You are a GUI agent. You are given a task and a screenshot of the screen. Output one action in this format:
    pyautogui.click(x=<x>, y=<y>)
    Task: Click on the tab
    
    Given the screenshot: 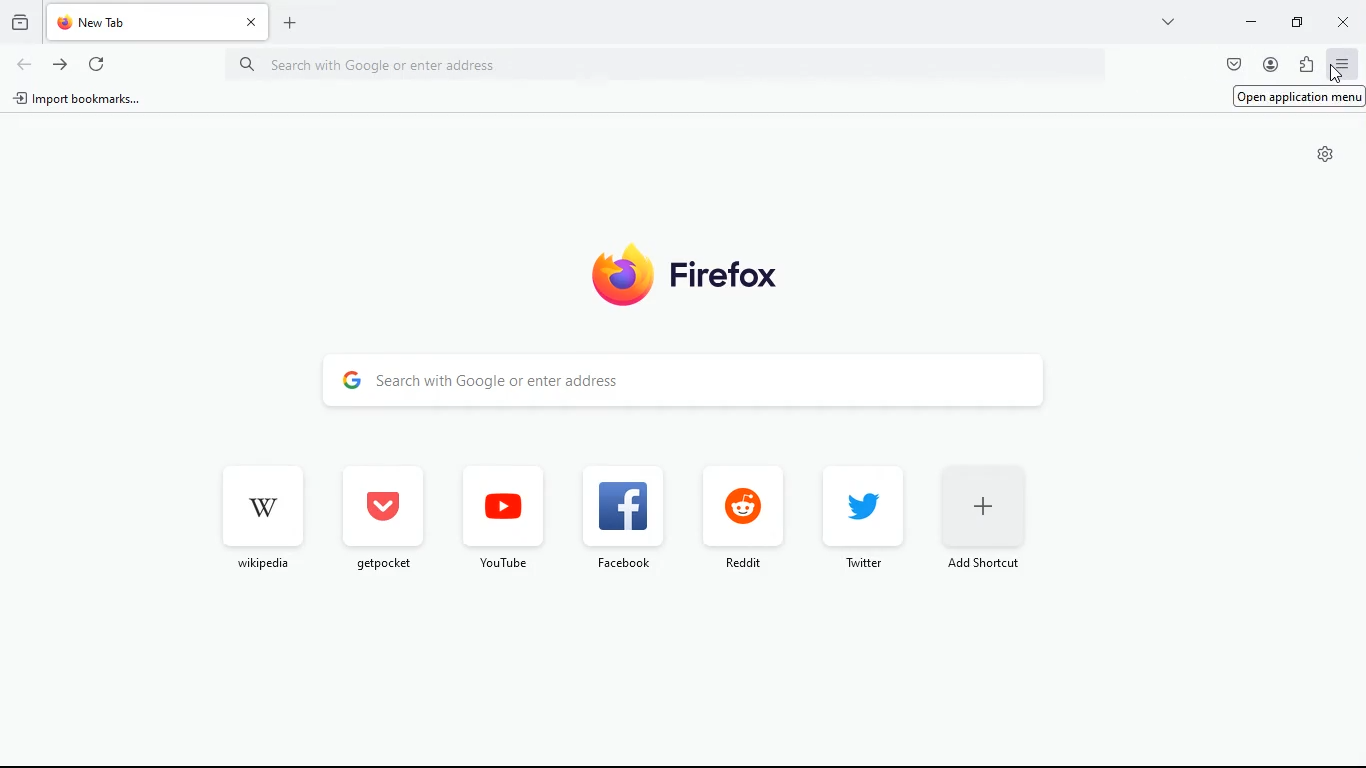 What is the action you would take?
    pyautogui.click(x=156, y=24)
    